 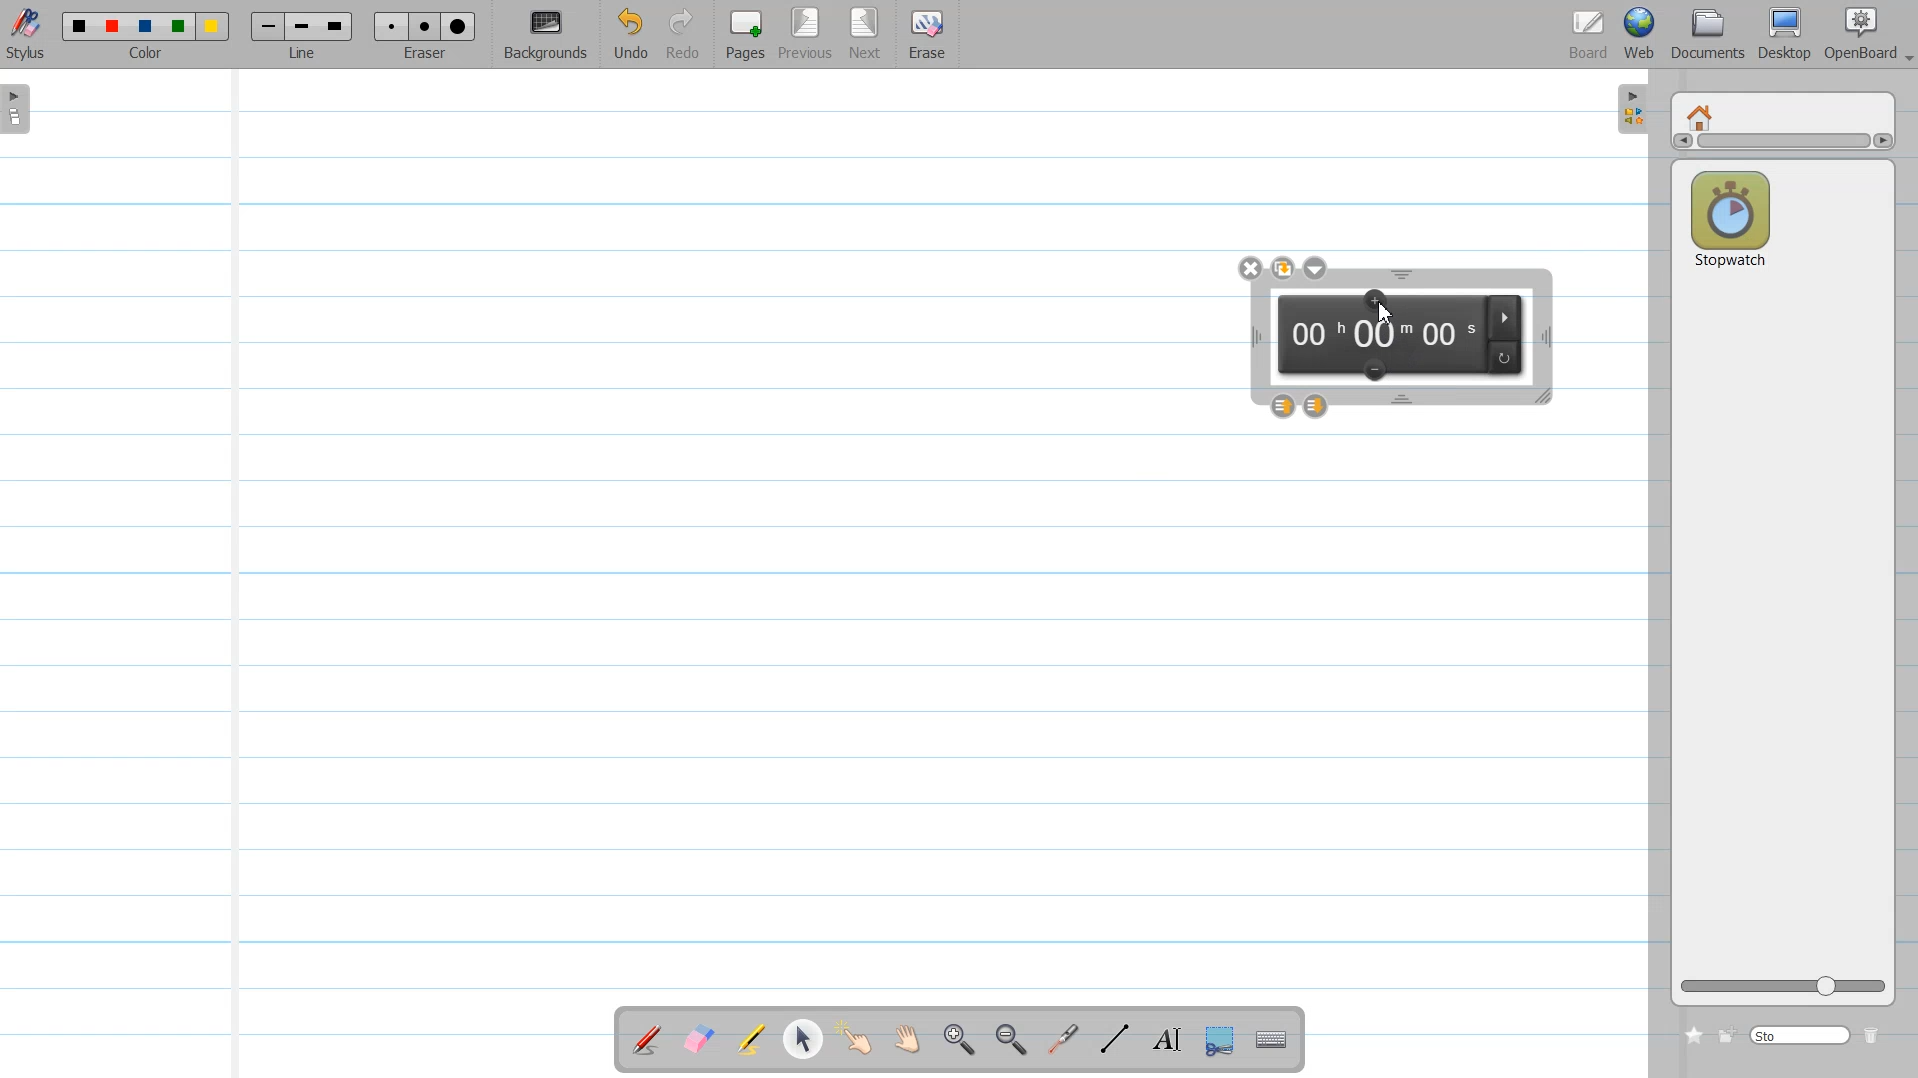 What do you see at coordinates (1857, 34) in the screenshot?
I see `OpenBoard` at bounding box center [1857, 34].